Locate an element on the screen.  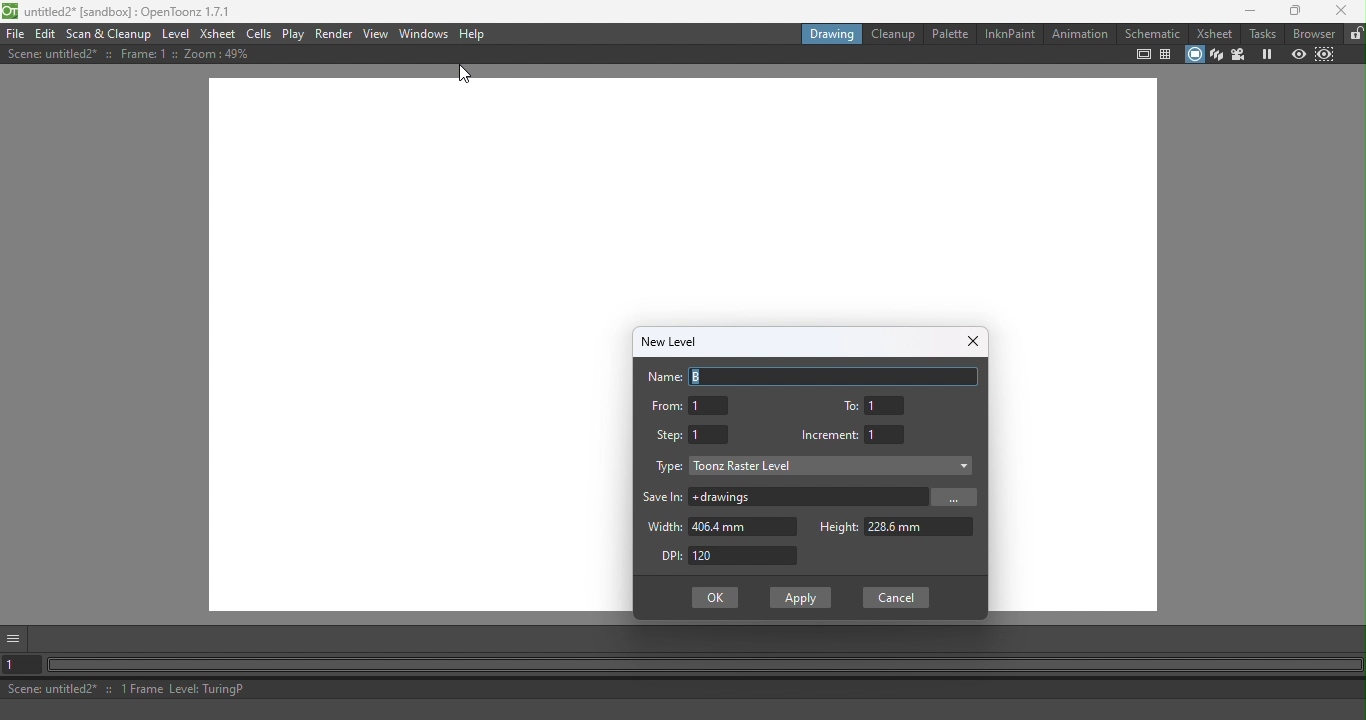
Height is located at coordinates (921, 527).